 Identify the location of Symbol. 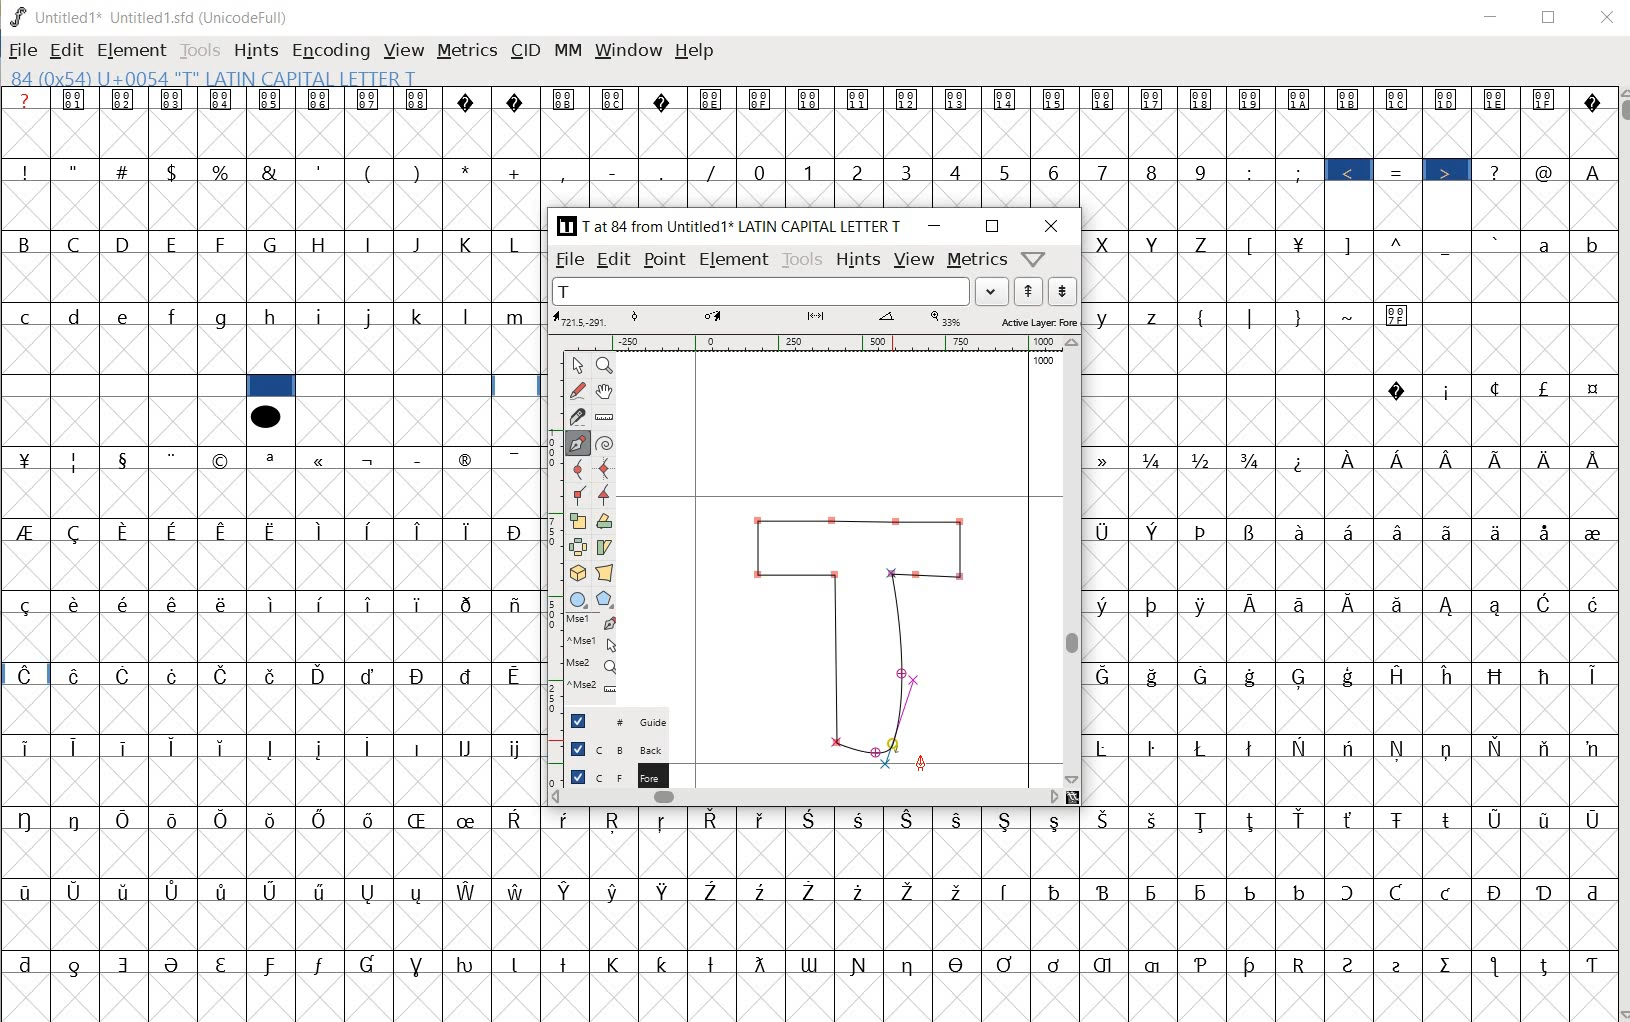
(1351, 821).